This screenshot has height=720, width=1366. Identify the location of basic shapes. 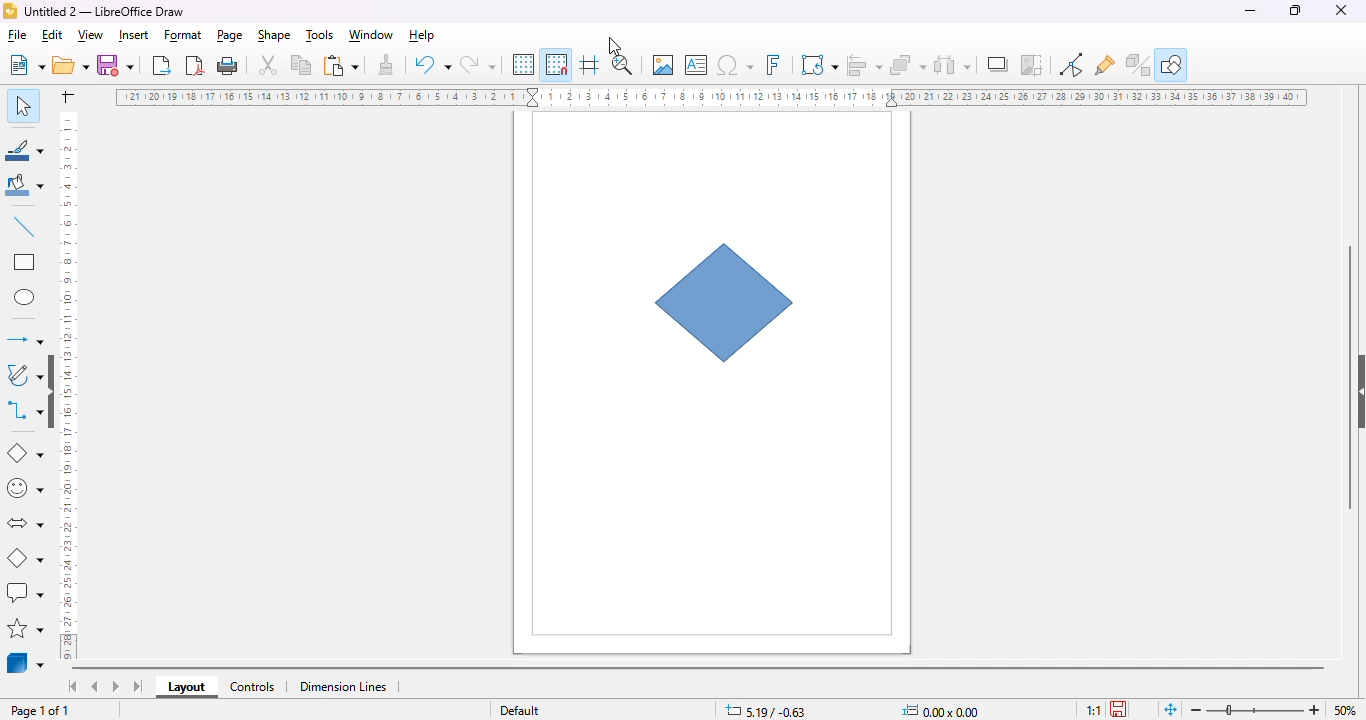
(26, 453).